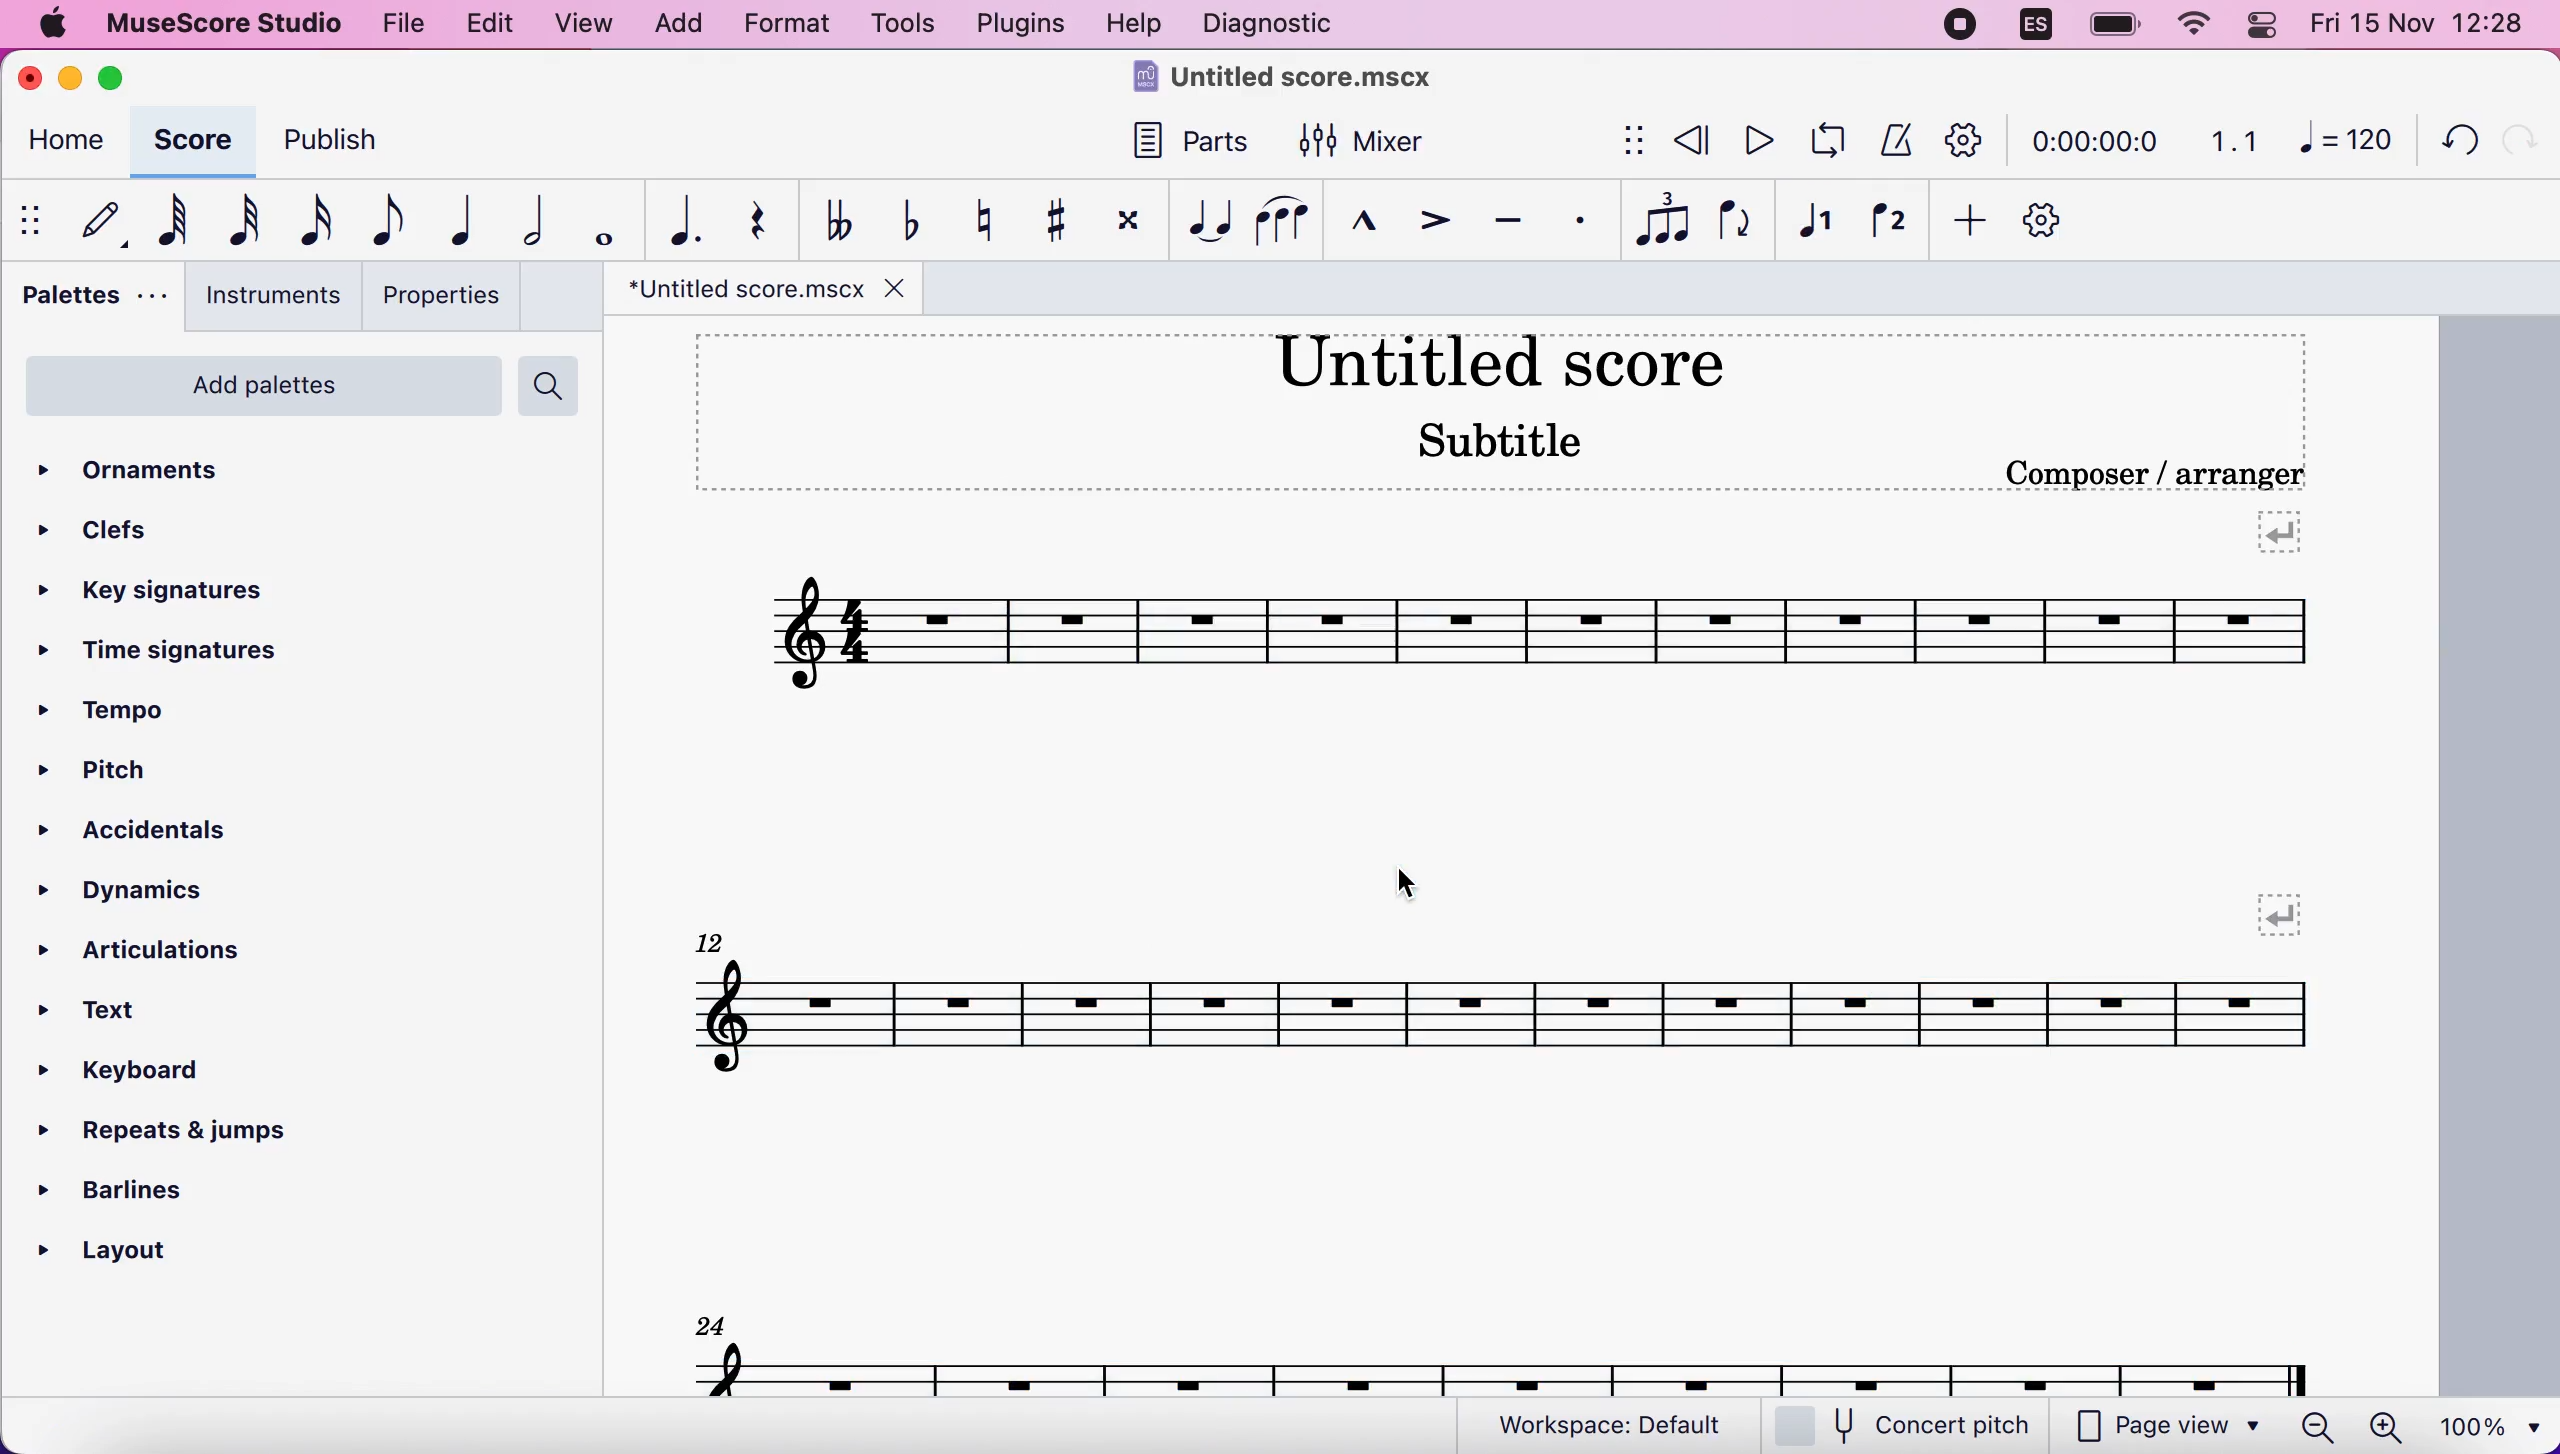 This screenshot has height=1454, width=2560. What do you see at coordinates (1738, 222) in the screenshot?
I see `flip direction` at bounding box center [1738, 222].